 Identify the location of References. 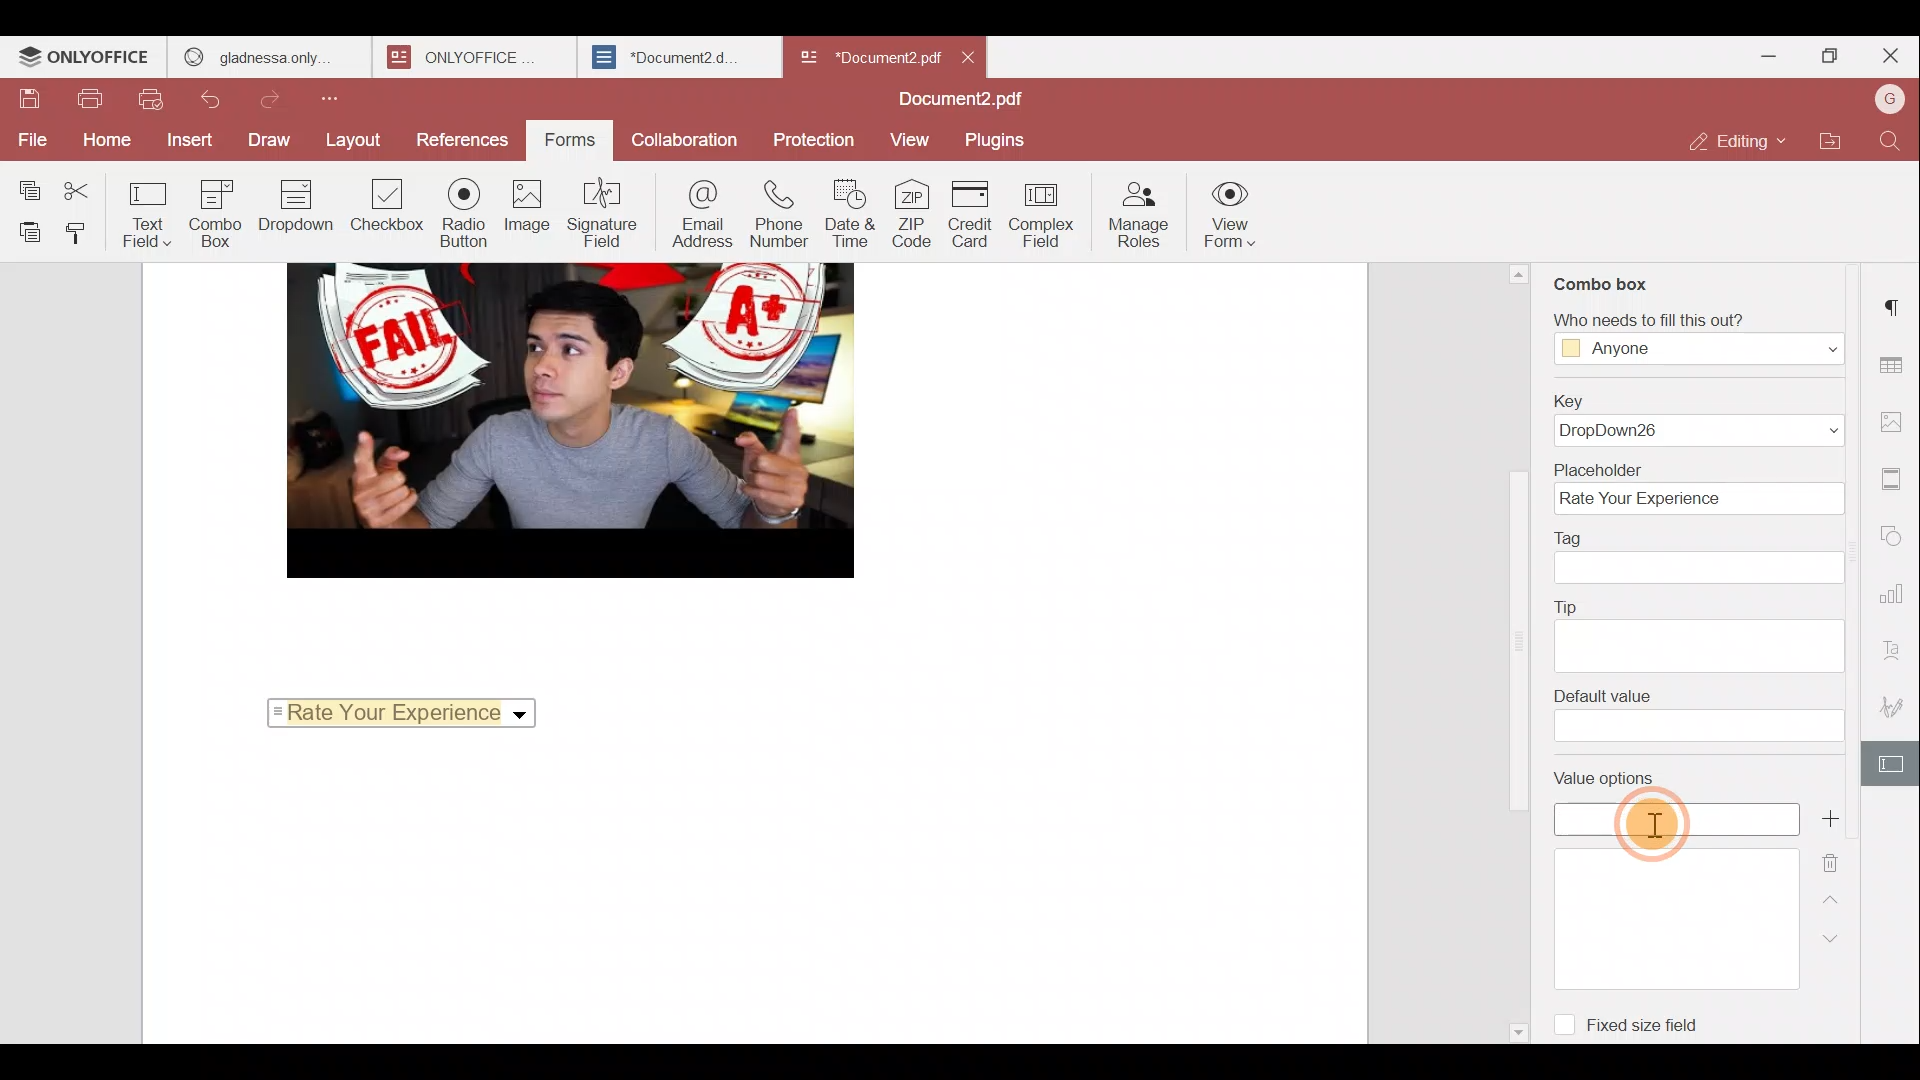
(458, 137).